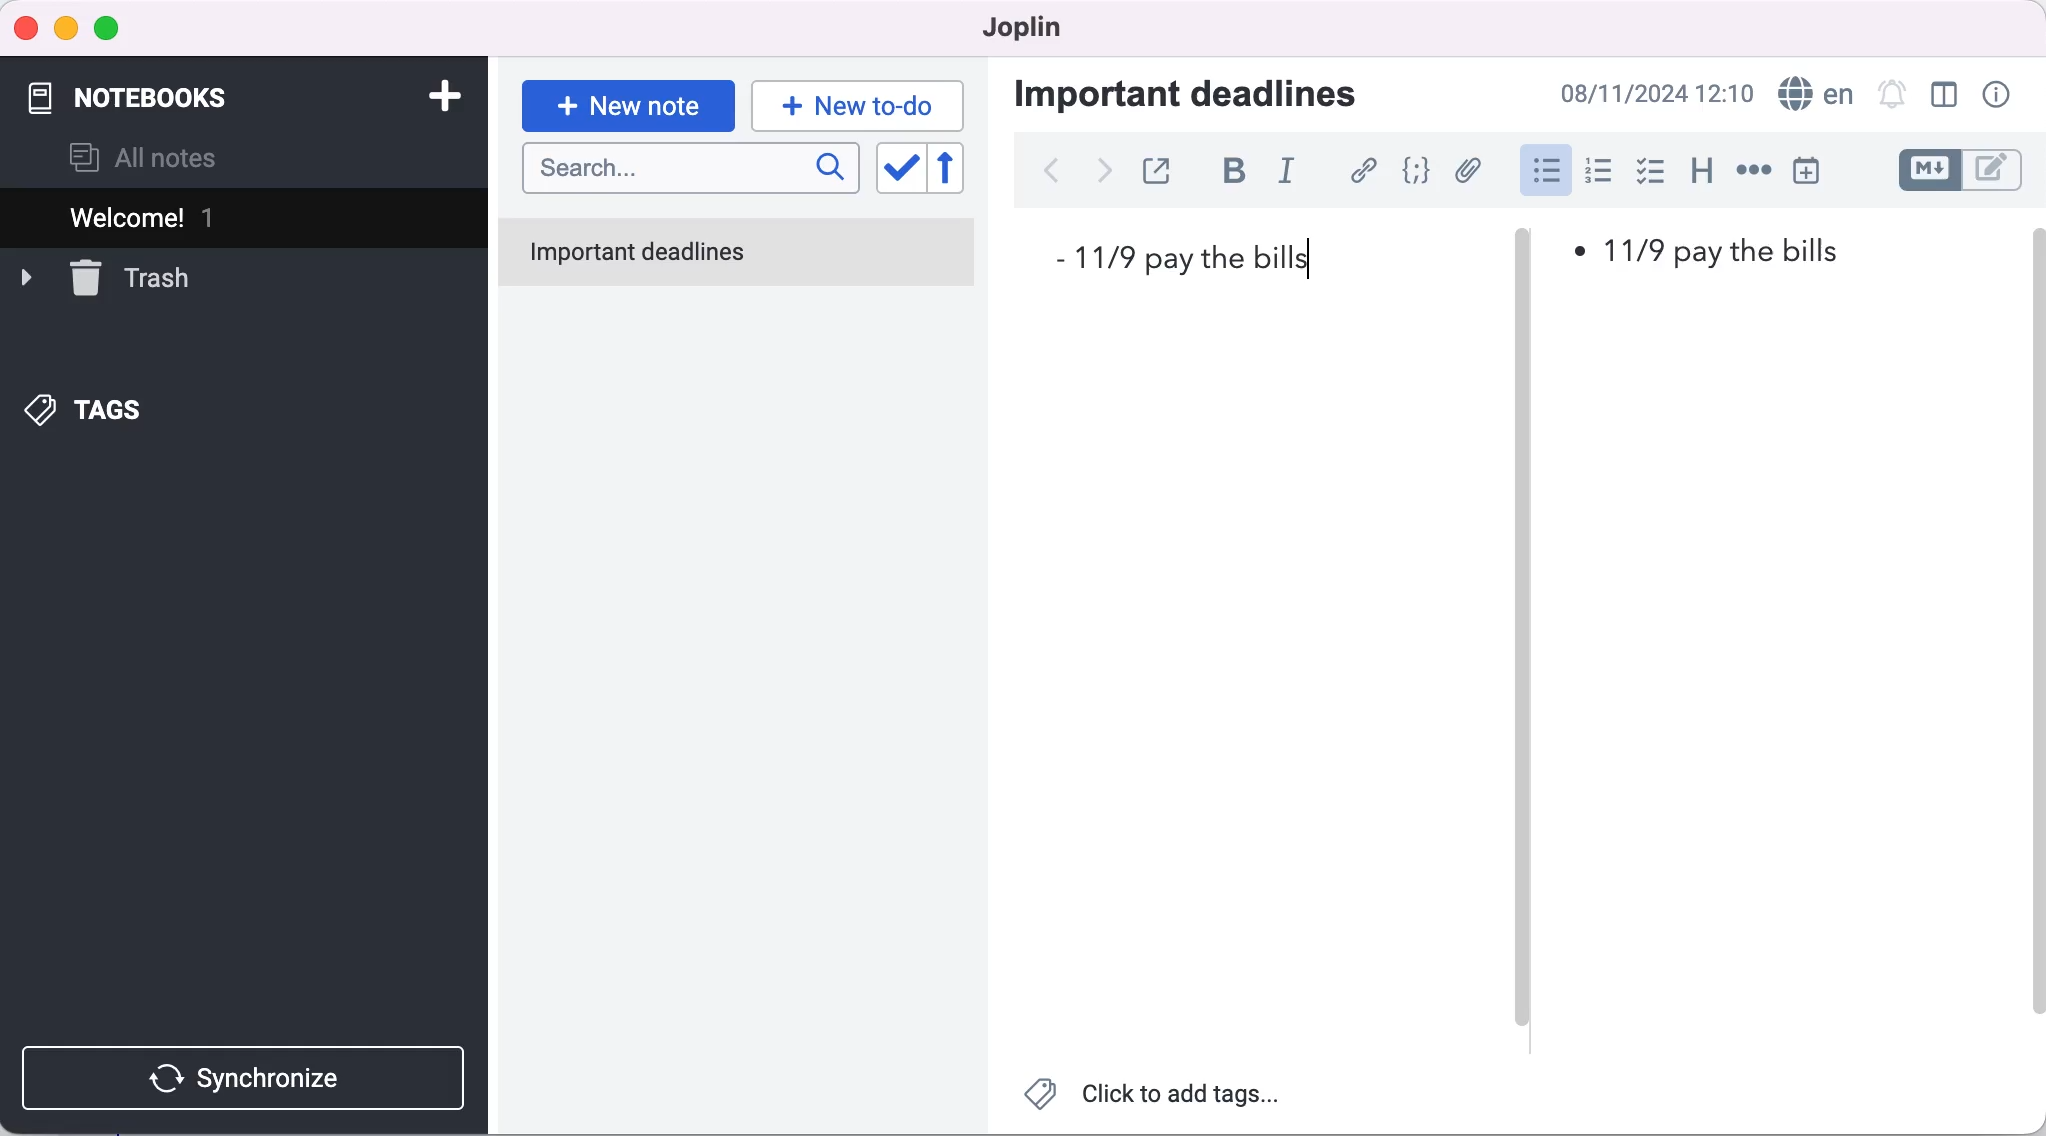  What do you see at coordinates (863, 105) in the screenshot?
I see `new to-do` at bounding box center [863, 105].